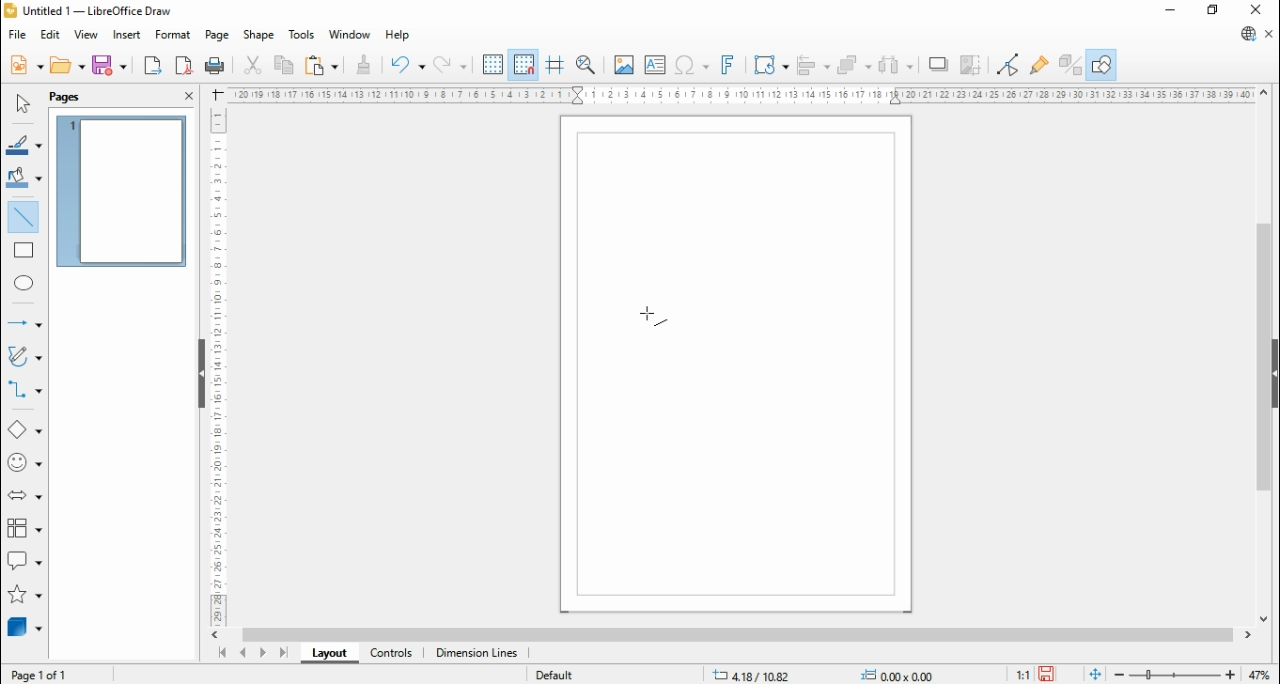  Describe the element at coordinates (322, 64) in the screenshot. I see `paste` at that location.